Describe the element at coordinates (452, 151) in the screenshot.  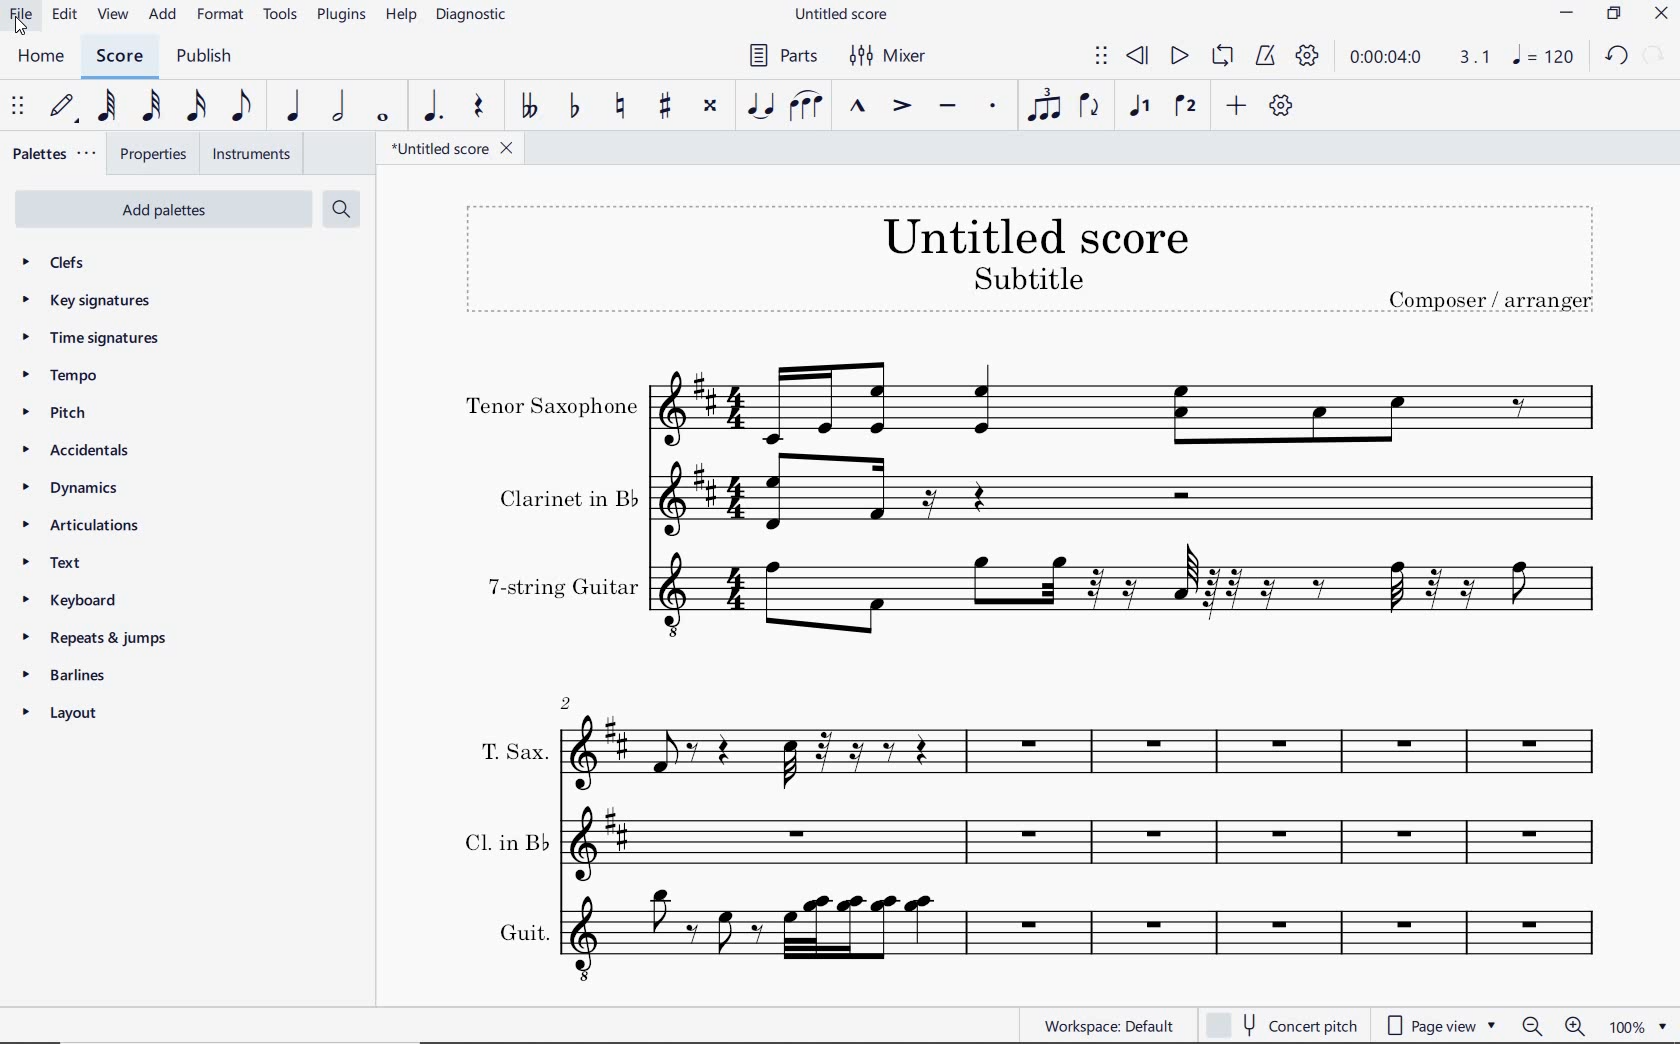
I see `FILE NAME` at that location.